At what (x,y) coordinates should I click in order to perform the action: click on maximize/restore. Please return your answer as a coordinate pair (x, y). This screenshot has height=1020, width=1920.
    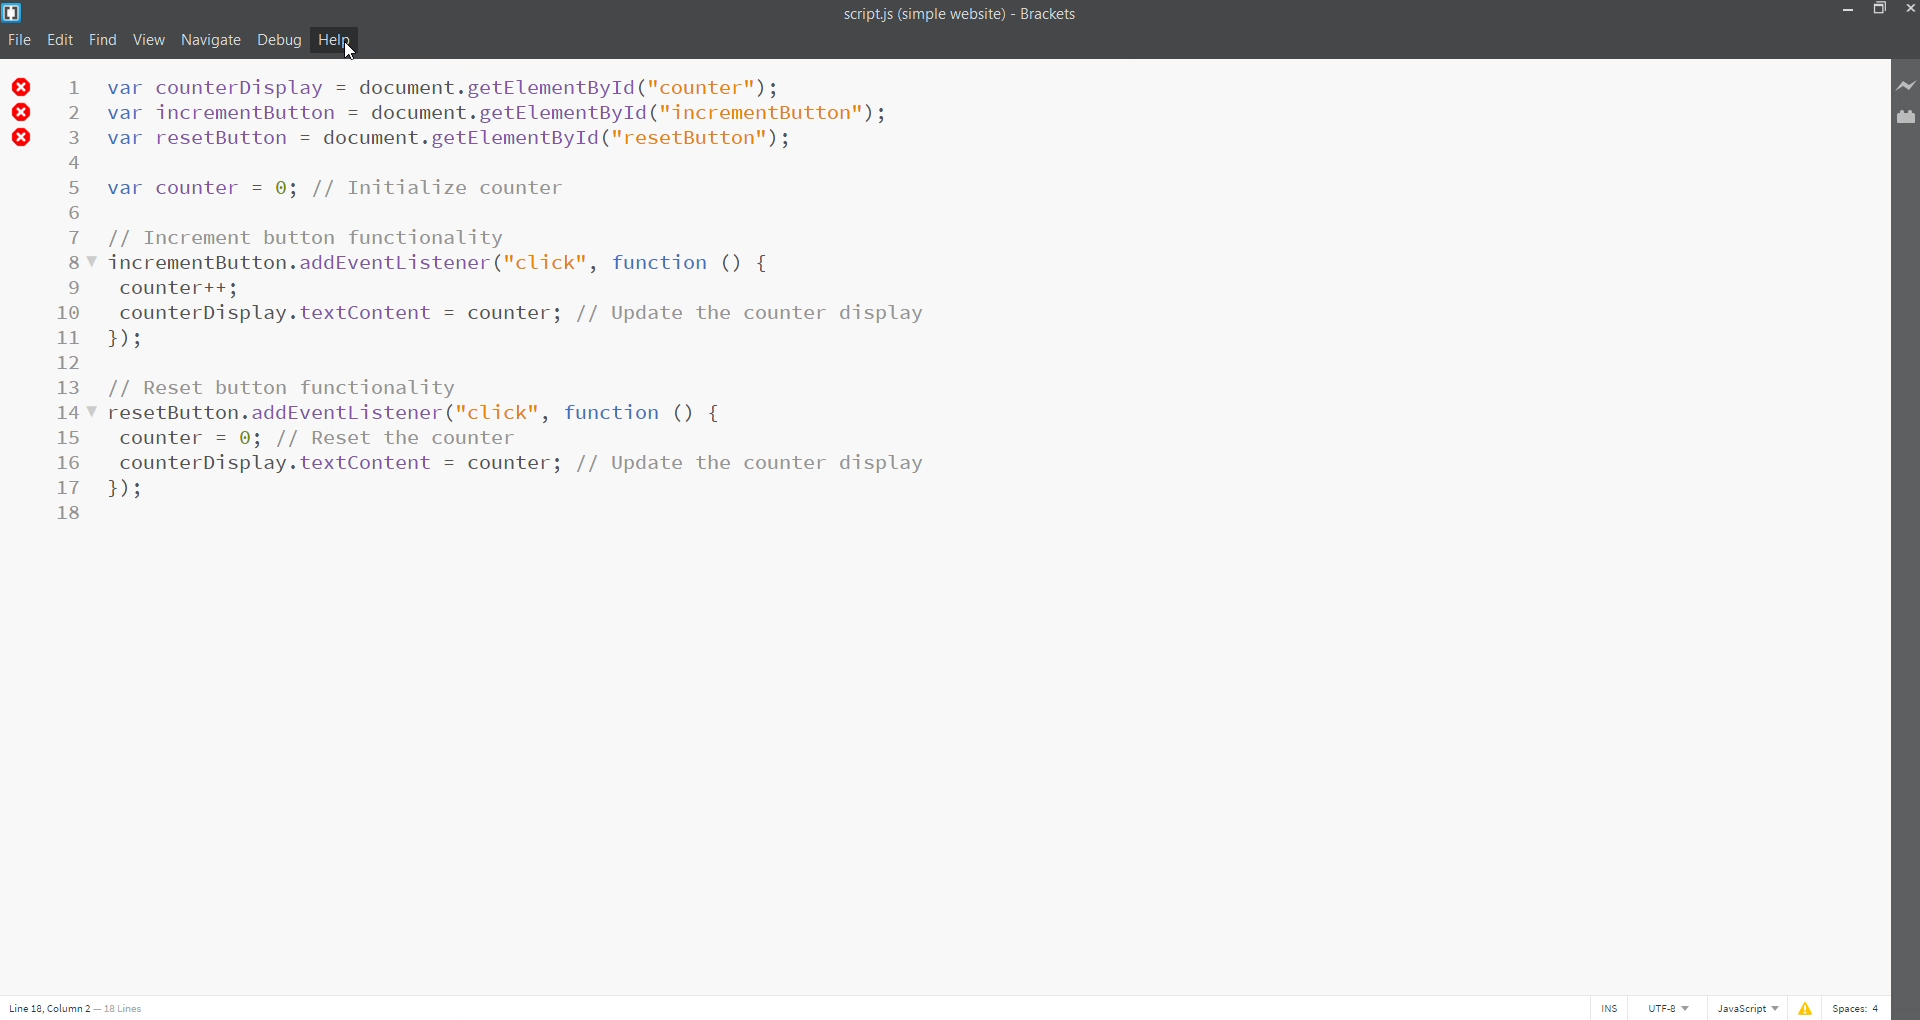
    Looking at the image, I should click on (1876, 10).